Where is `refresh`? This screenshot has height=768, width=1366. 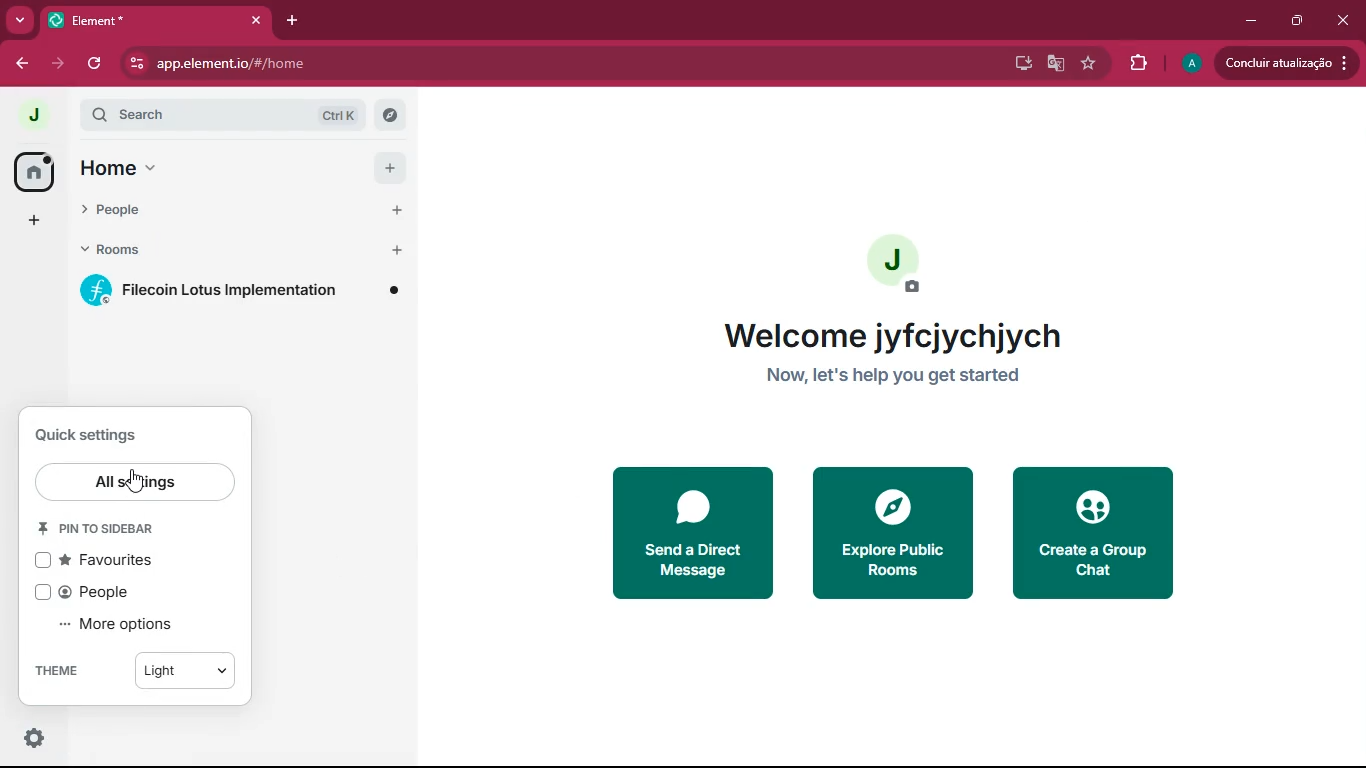
refresh is located at coordinates (94, 65).